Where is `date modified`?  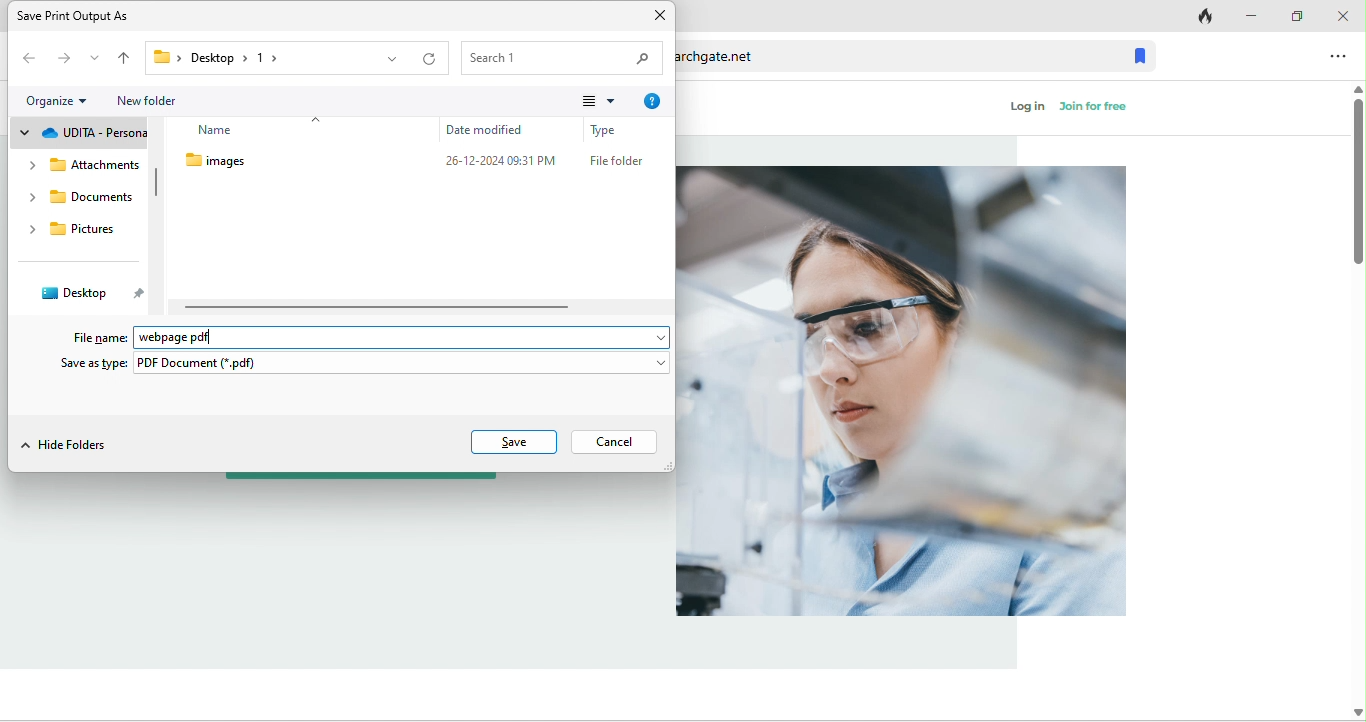
date modified is located at coordinates (502, 130).